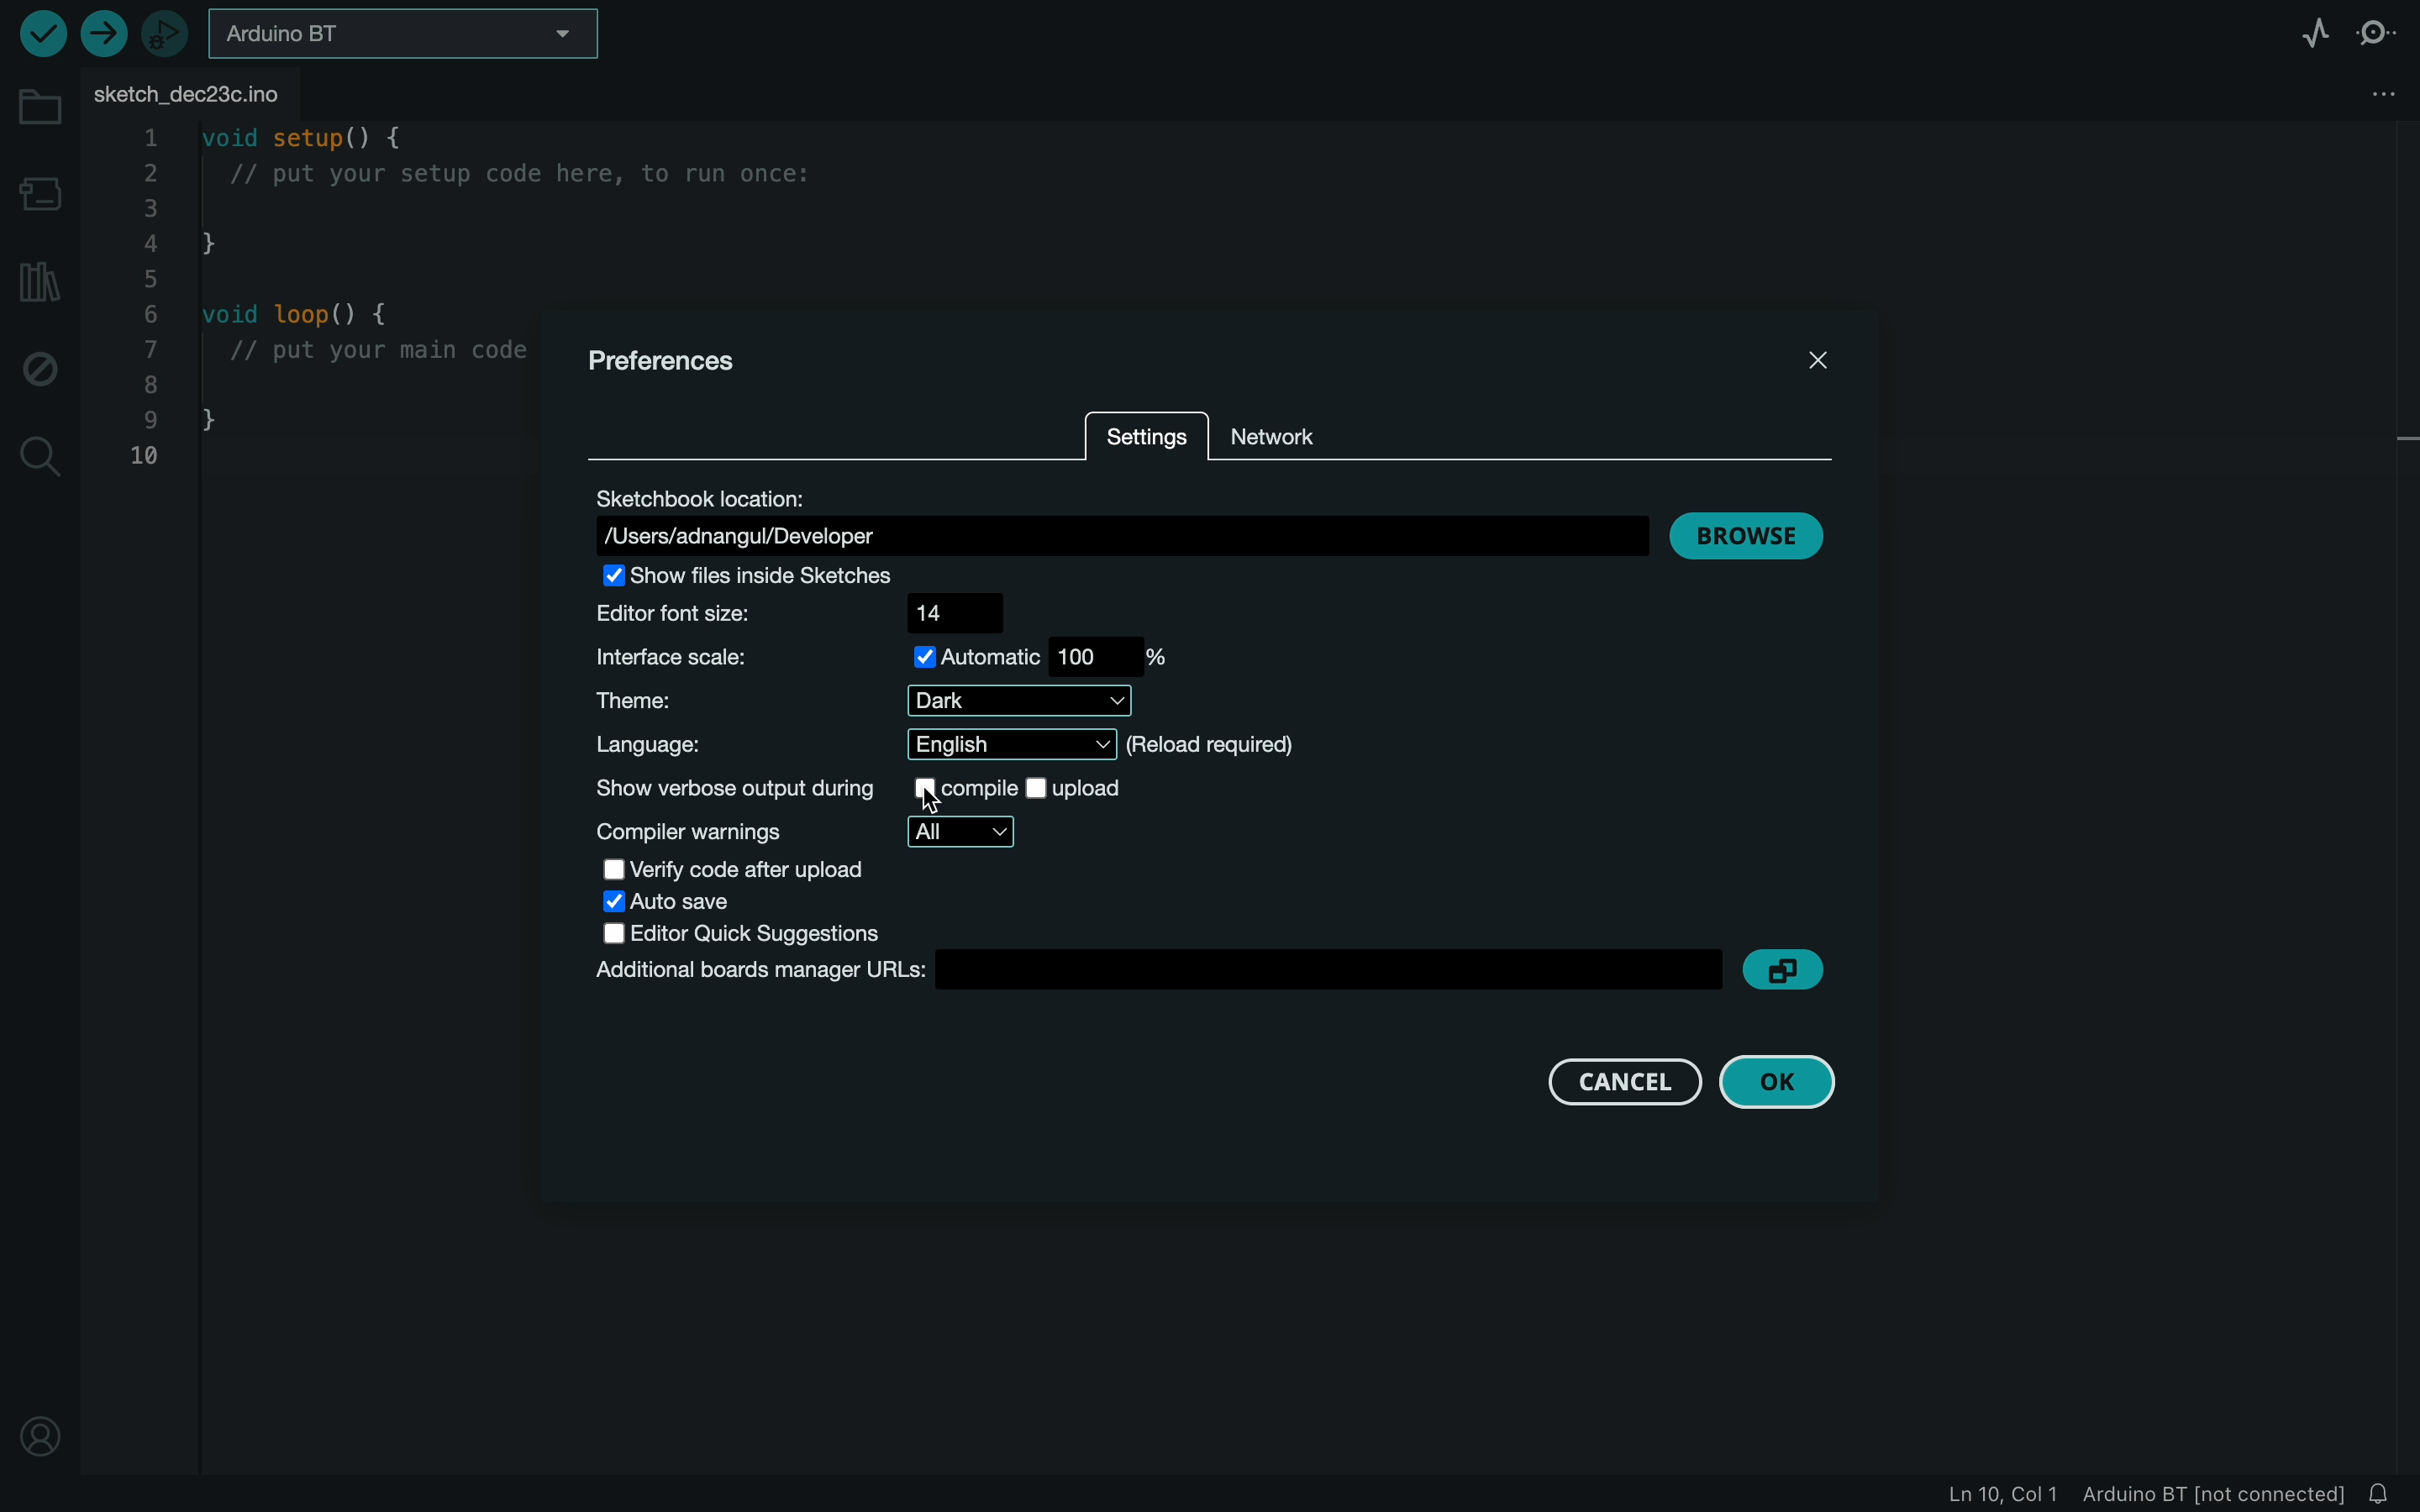 This screenshot has width=2420, height=1512. What do you see at coordinates (1291, 430) in the screenshot?
I see `network` at bounding box center [1291, 430].